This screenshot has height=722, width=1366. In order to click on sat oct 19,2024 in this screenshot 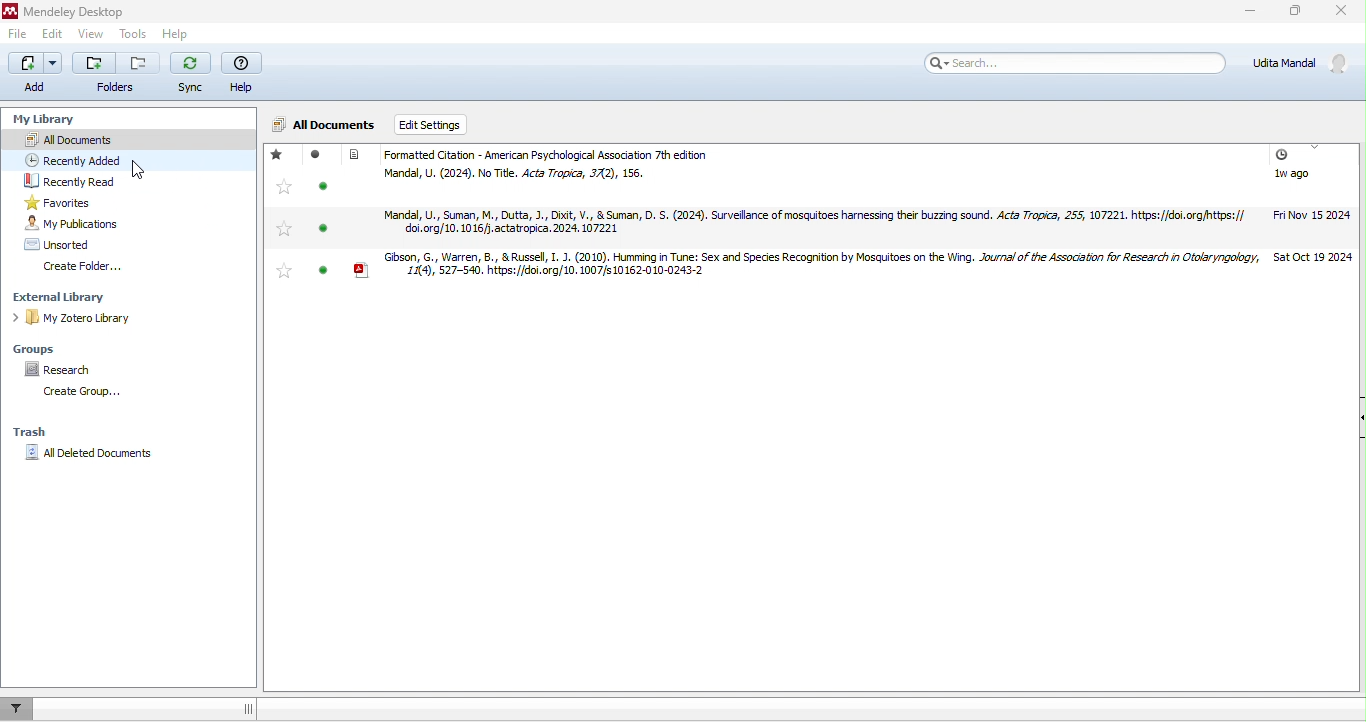, I will do `click(1314, 264)`.